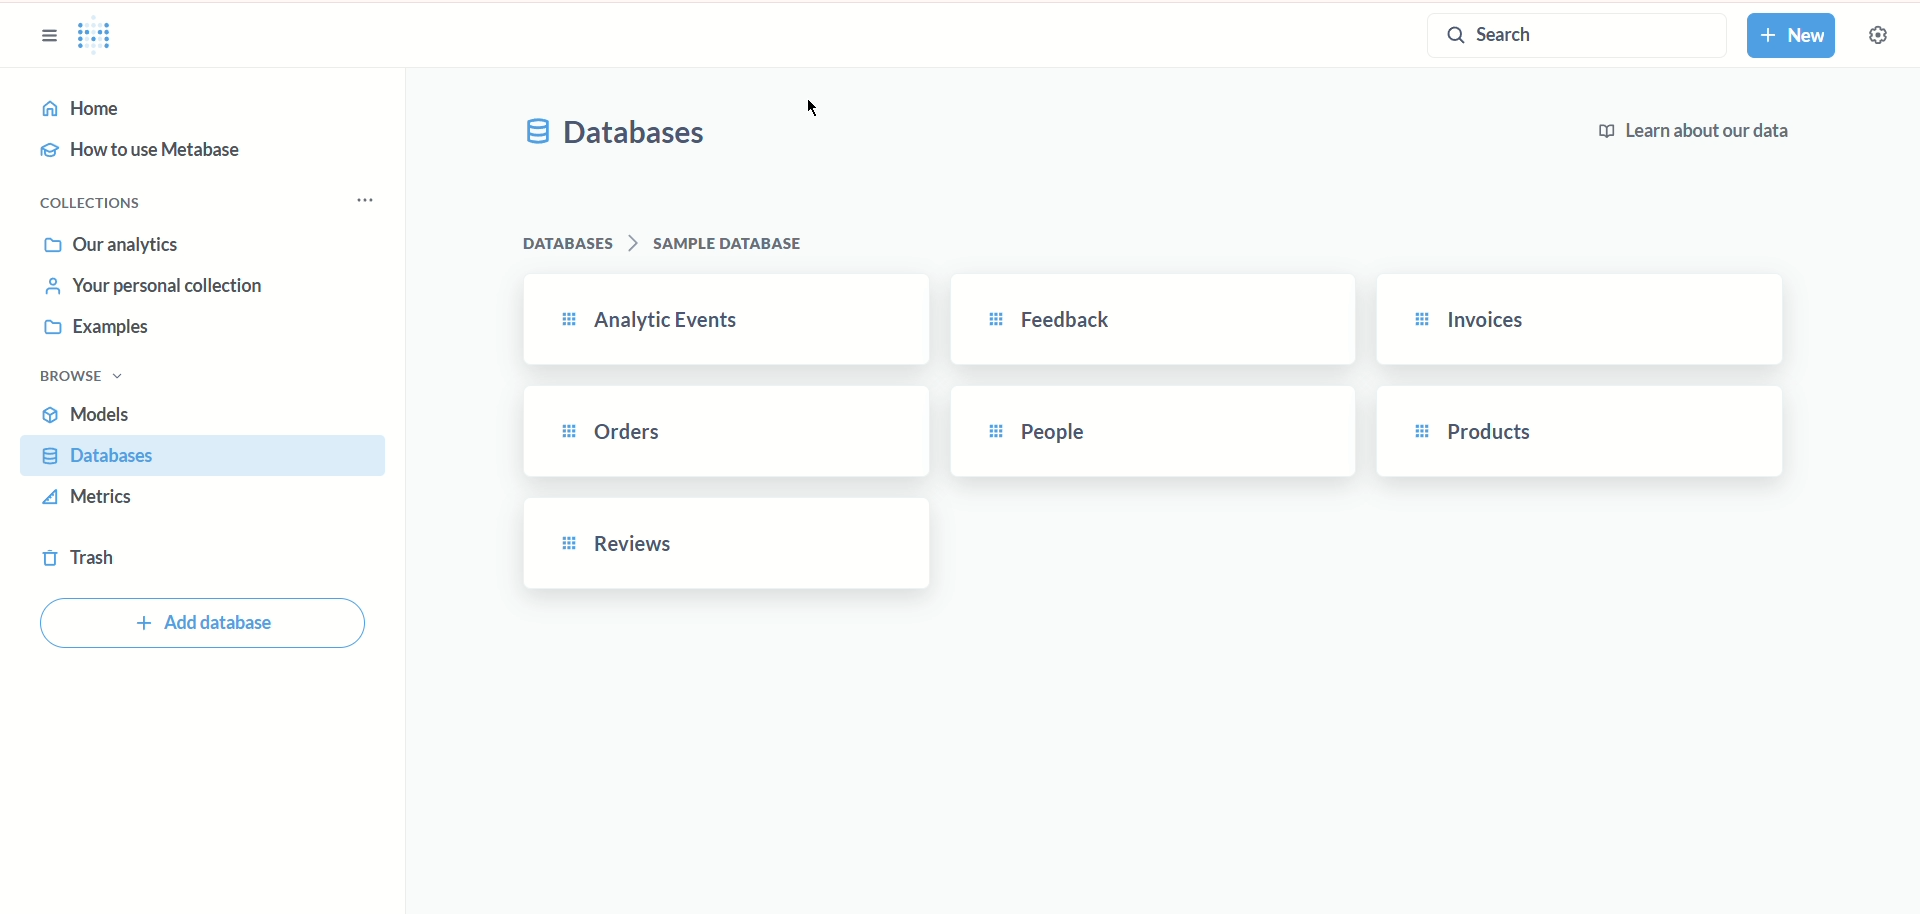  Describe the element at coordinates (99, 330) in the screenshot. I see `examples` at that location.